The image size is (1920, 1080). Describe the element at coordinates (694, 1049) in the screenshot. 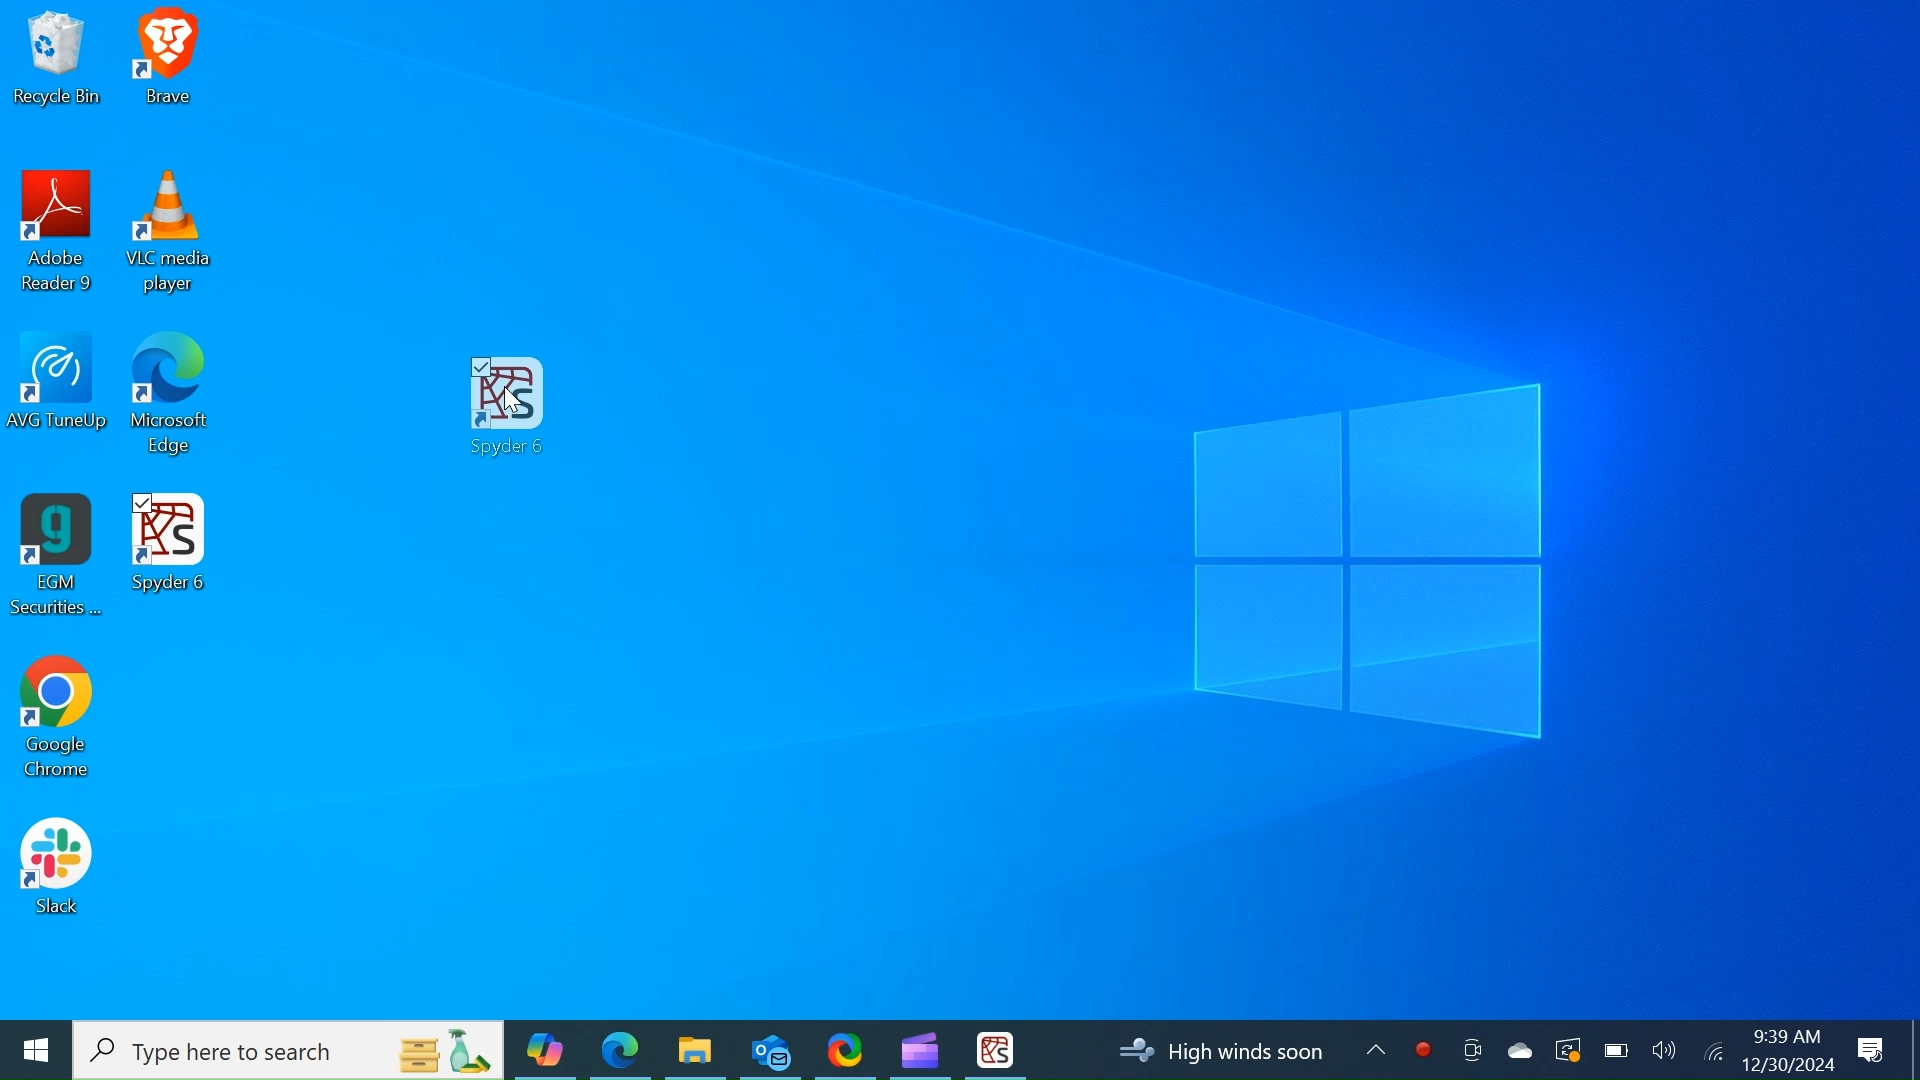

I see `File Explorer` at that location.